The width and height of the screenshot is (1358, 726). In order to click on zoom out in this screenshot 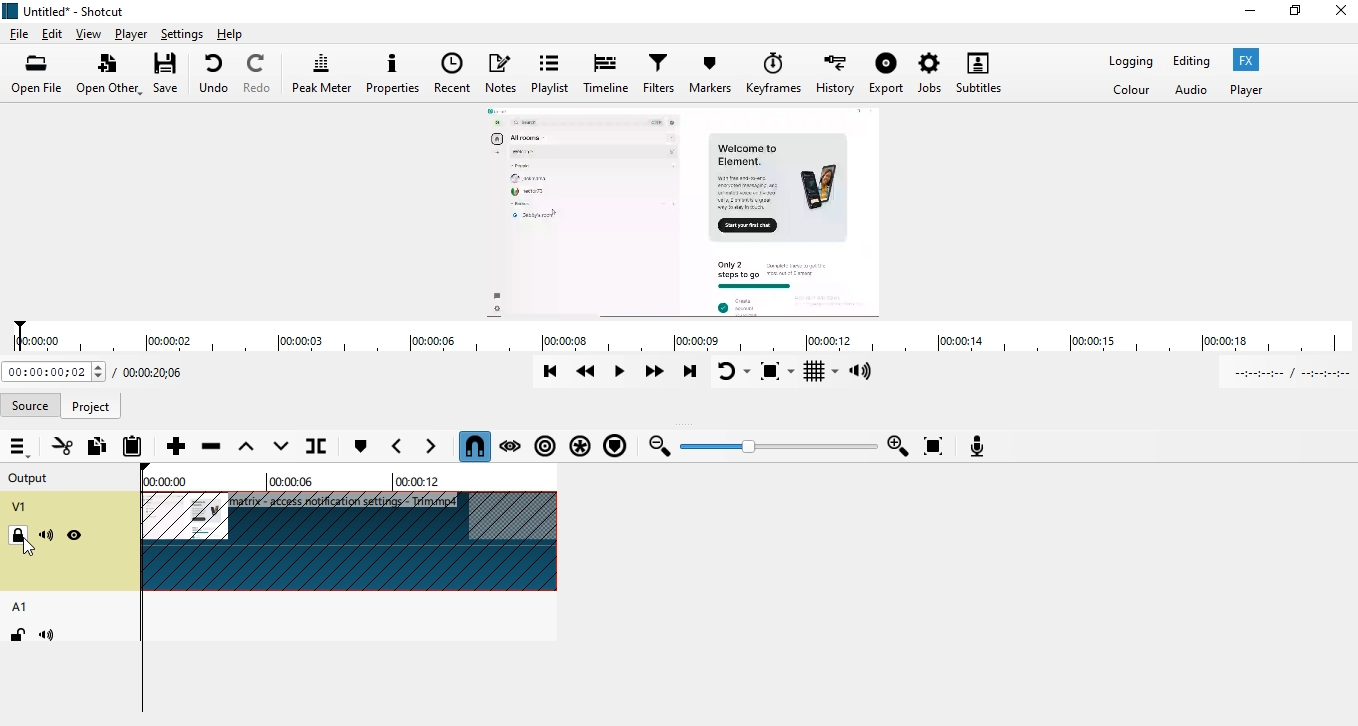, I will do `click(660, 448)`.